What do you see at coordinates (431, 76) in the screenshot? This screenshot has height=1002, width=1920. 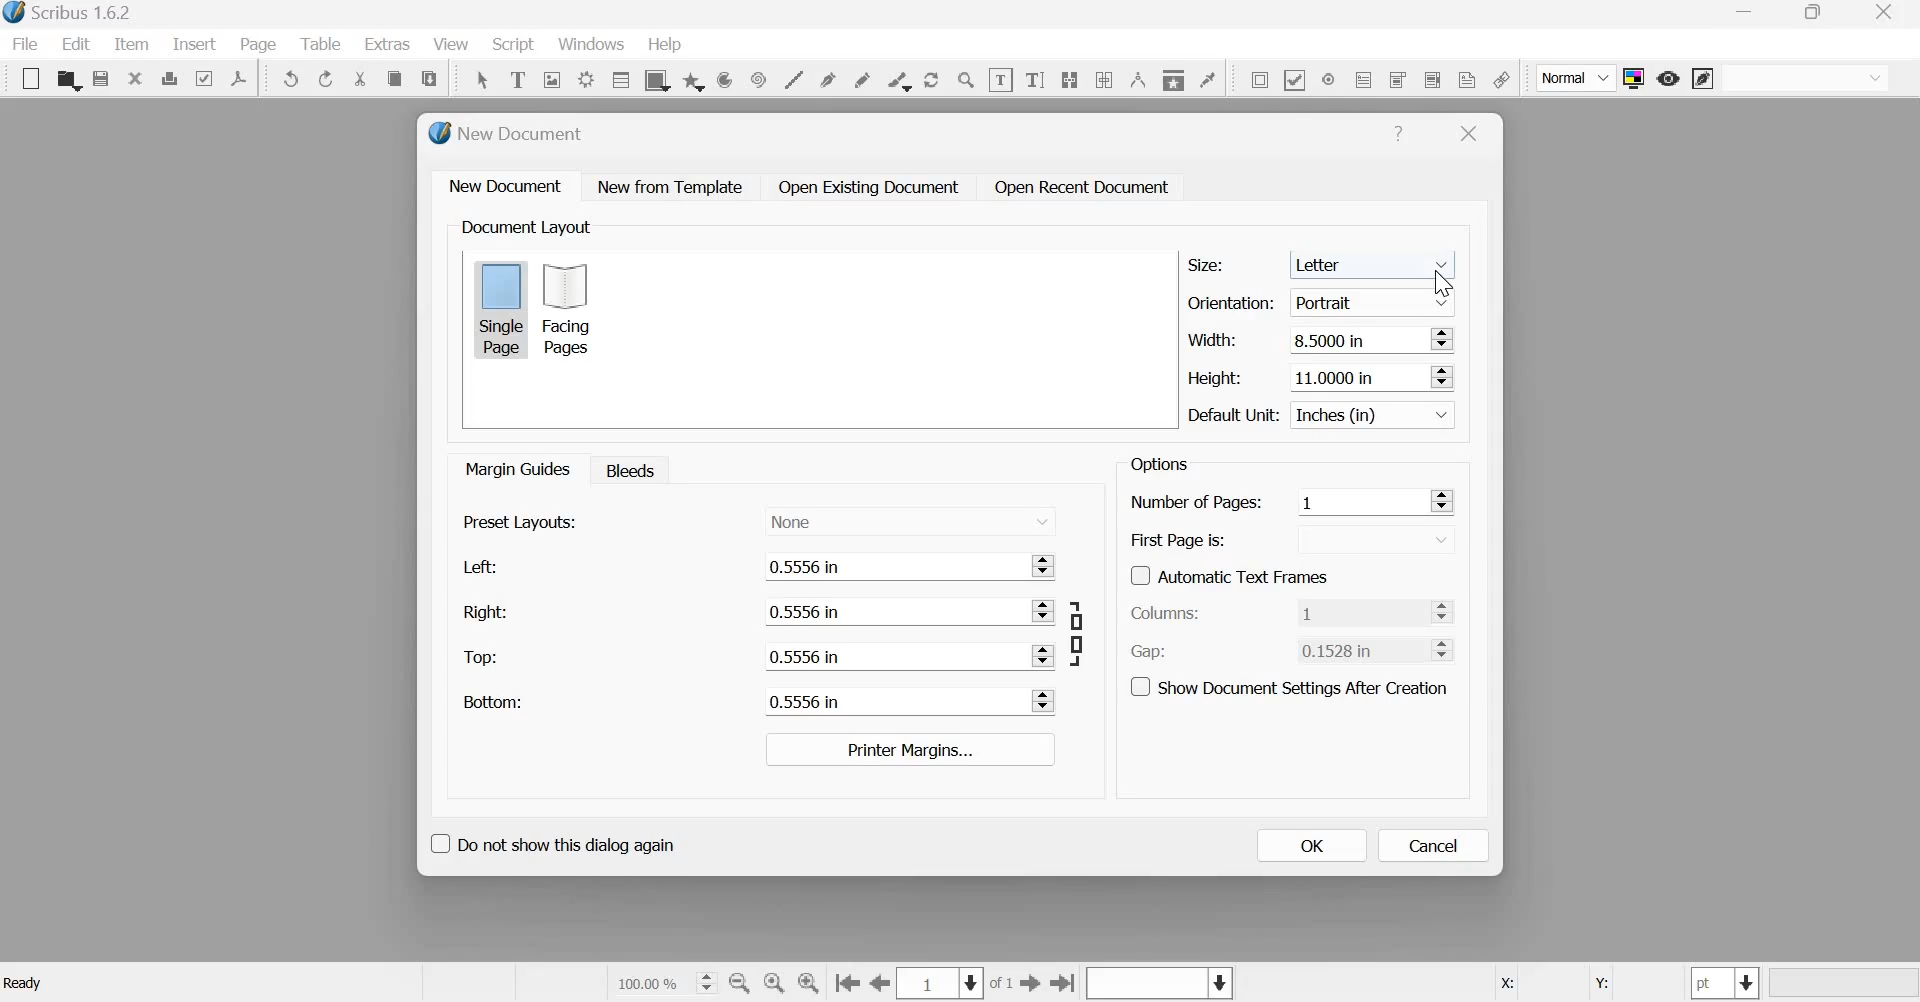 I see `paste` at bounding box center [431, 76].